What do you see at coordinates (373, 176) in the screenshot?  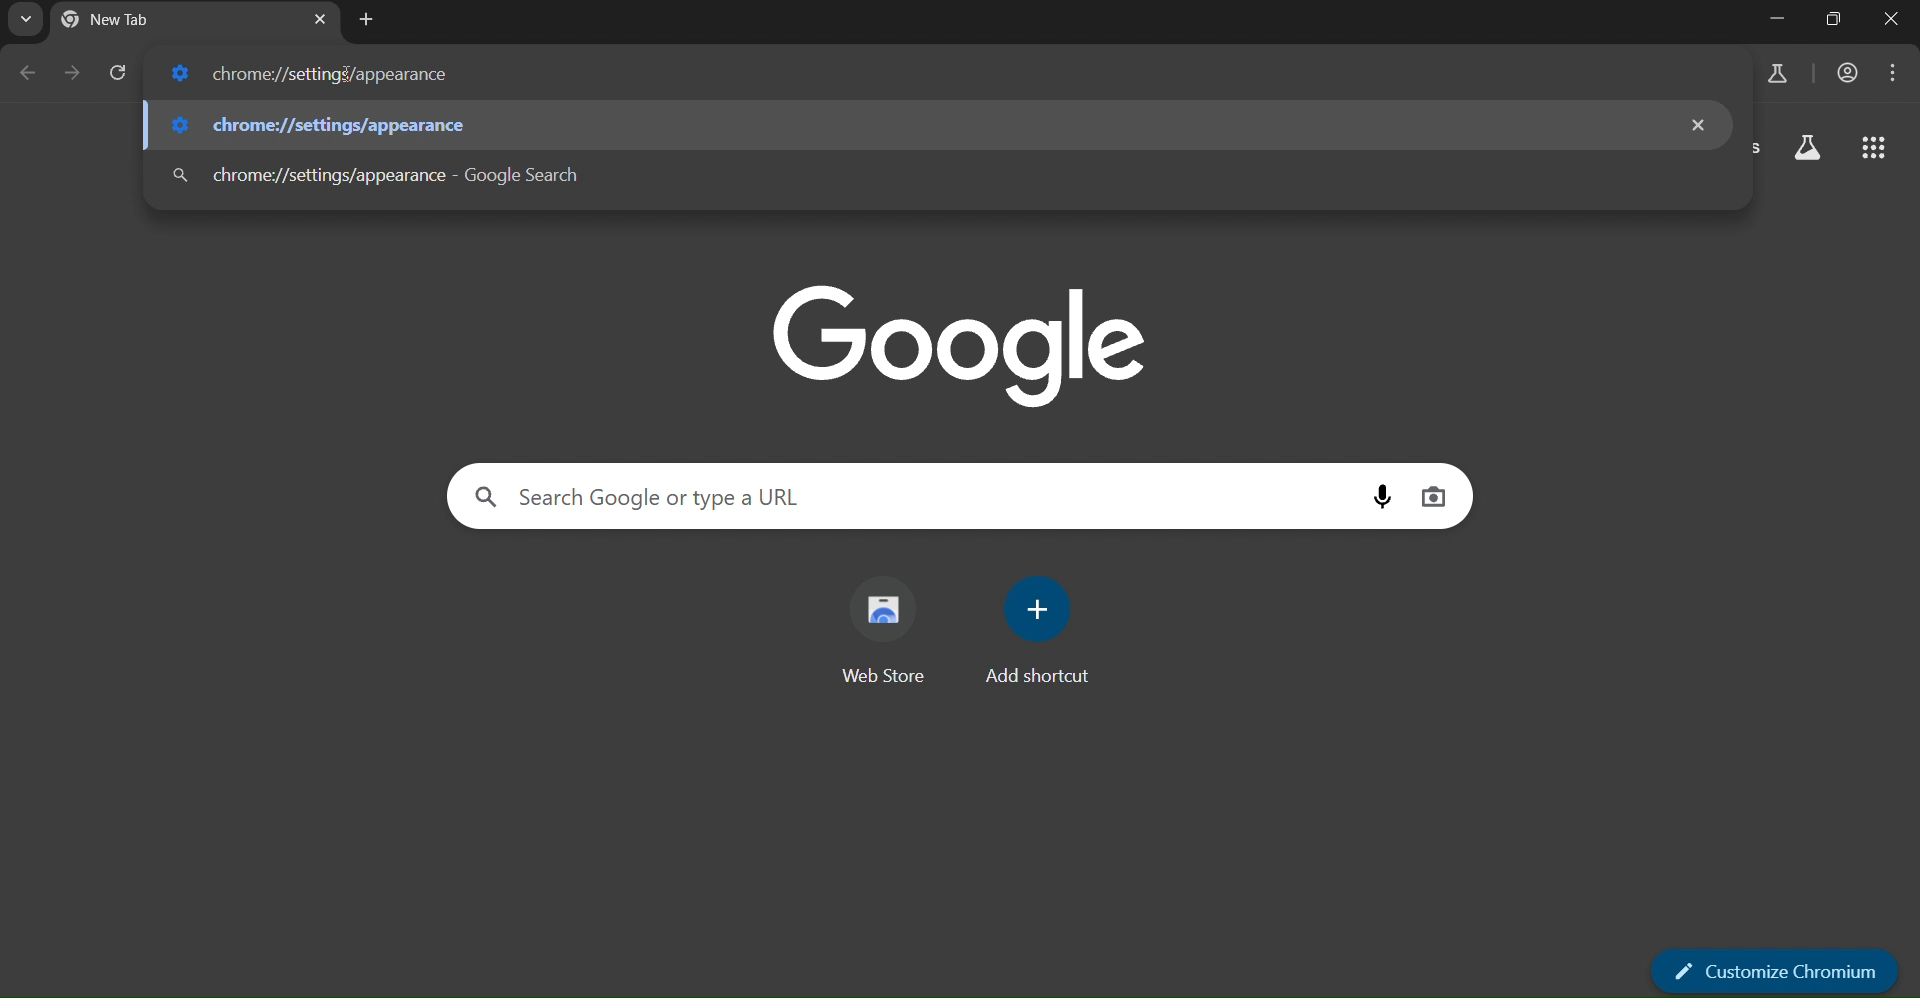 I see `chrome://settings/appearance` at bounding box center [373, 176].